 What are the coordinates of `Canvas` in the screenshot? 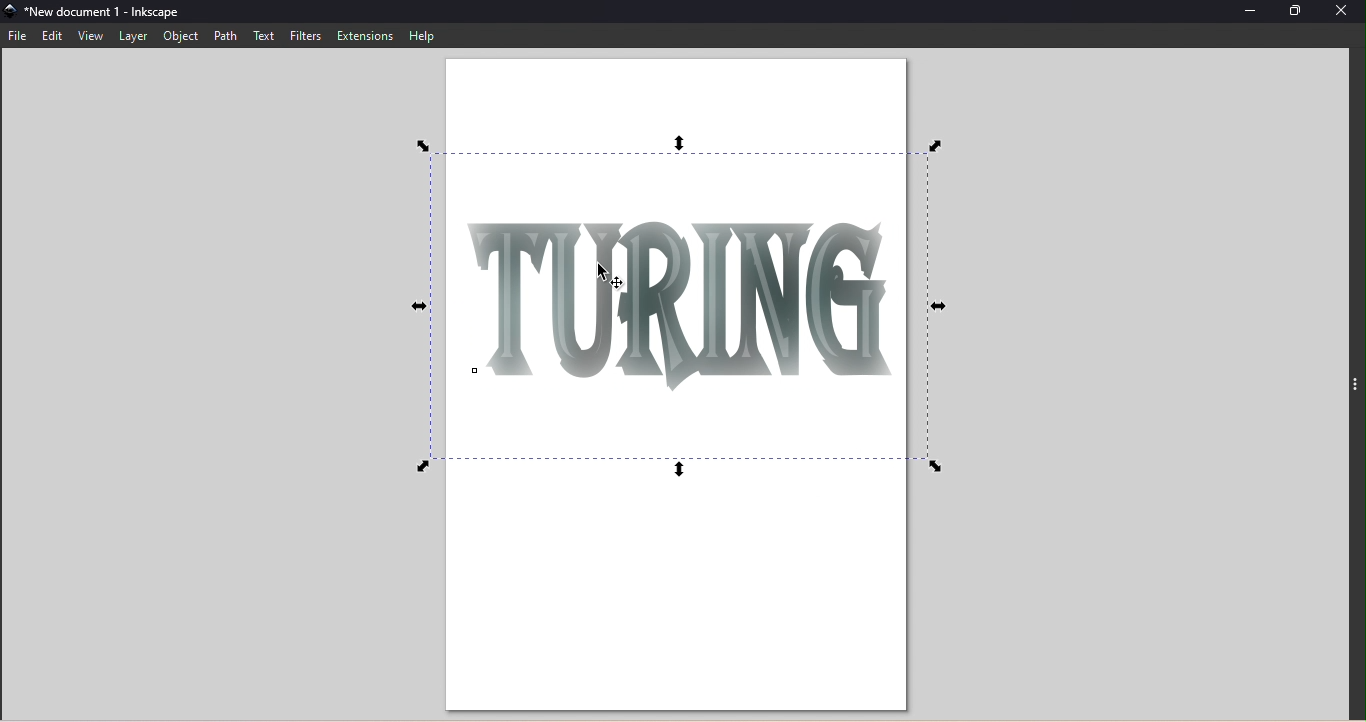 It's located at (670, 384).